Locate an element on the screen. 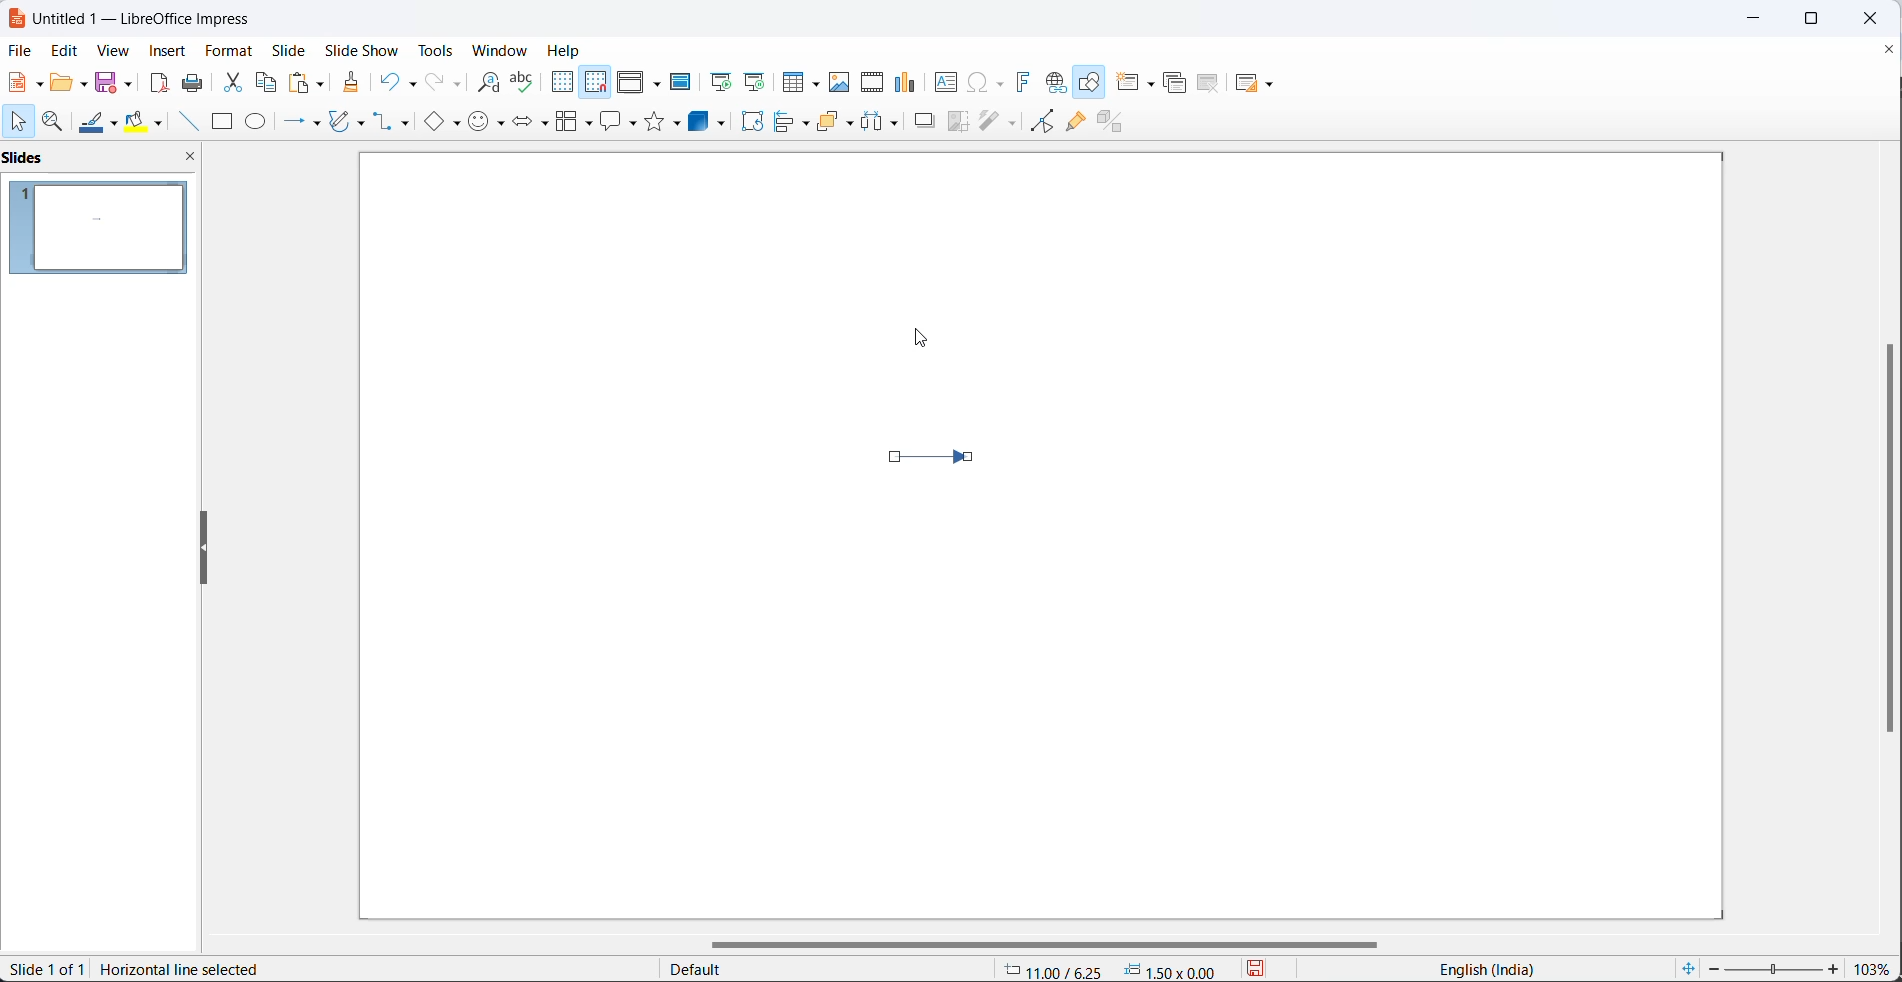  window is located at coordinates (499, 52).